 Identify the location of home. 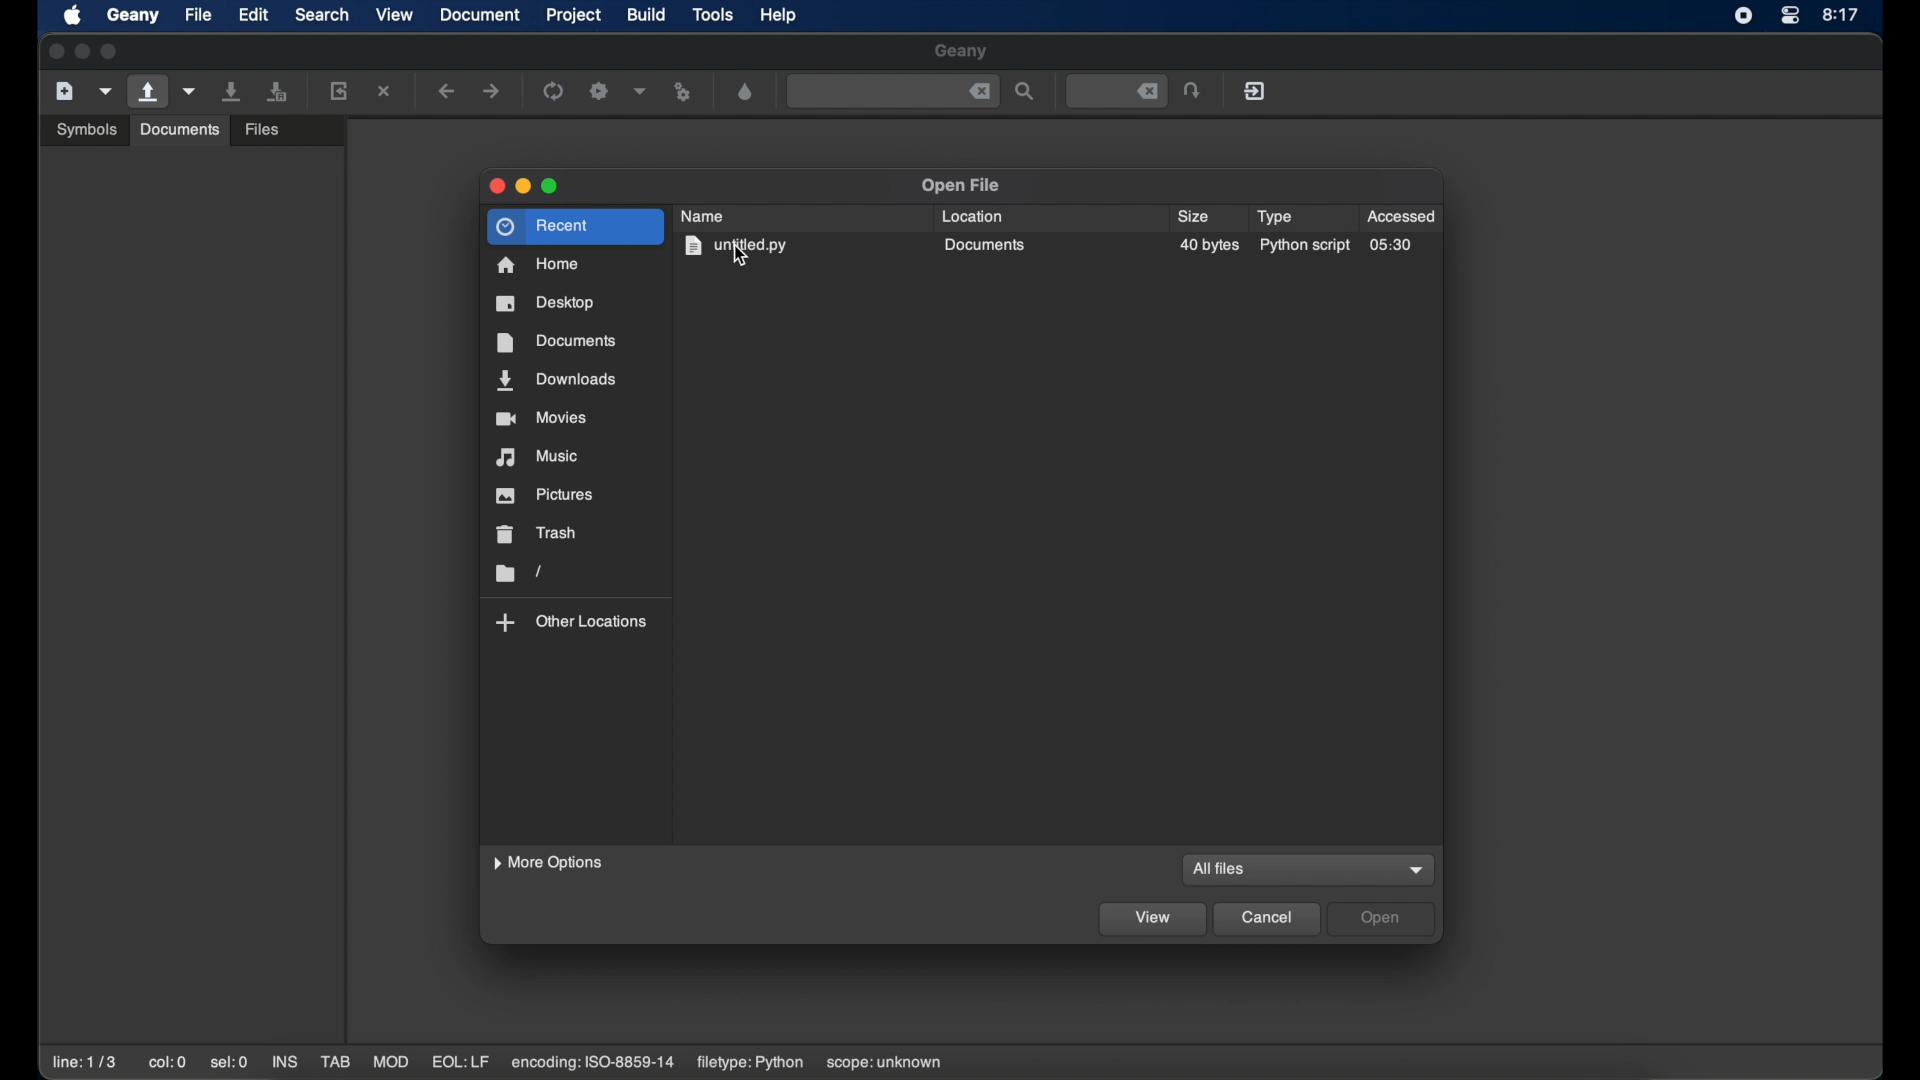
(538, 264).